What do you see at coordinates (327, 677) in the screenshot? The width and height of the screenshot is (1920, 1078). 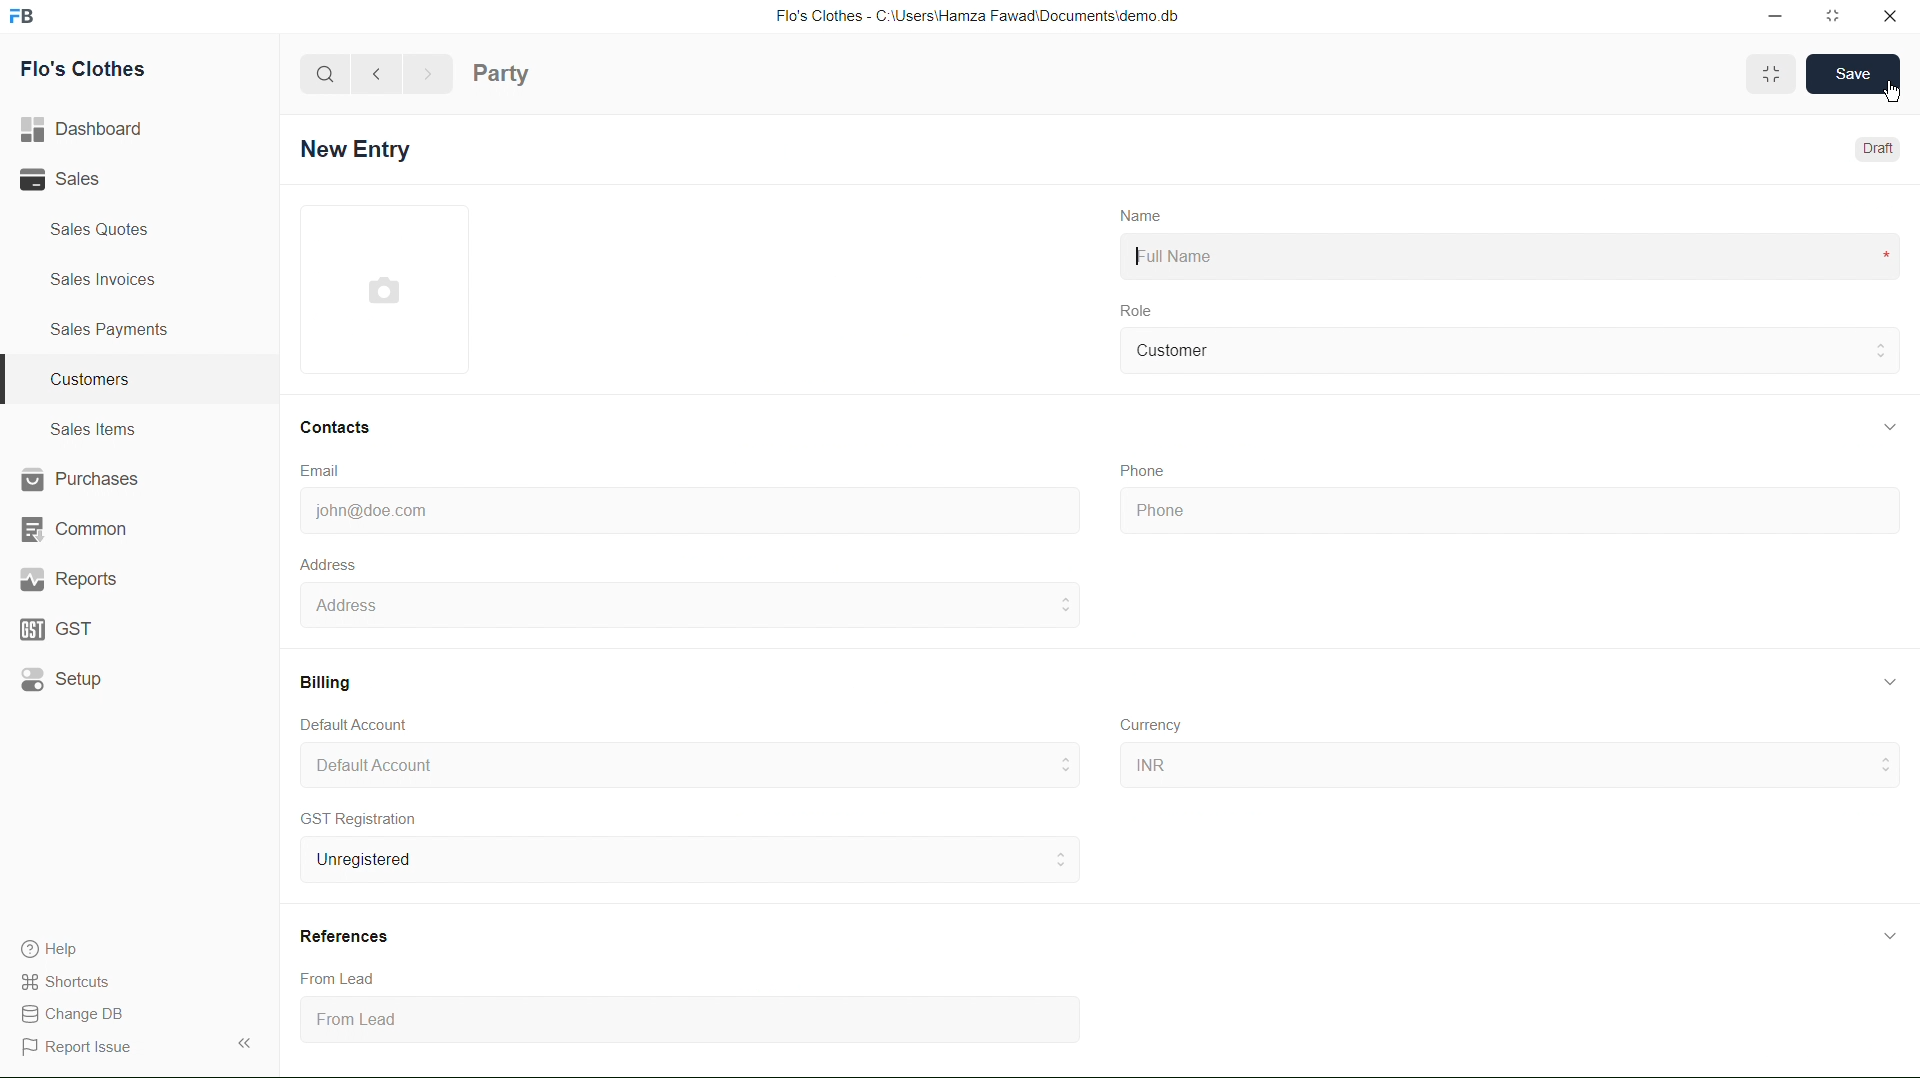 I see `Billing` at bounding box center [327, 677].